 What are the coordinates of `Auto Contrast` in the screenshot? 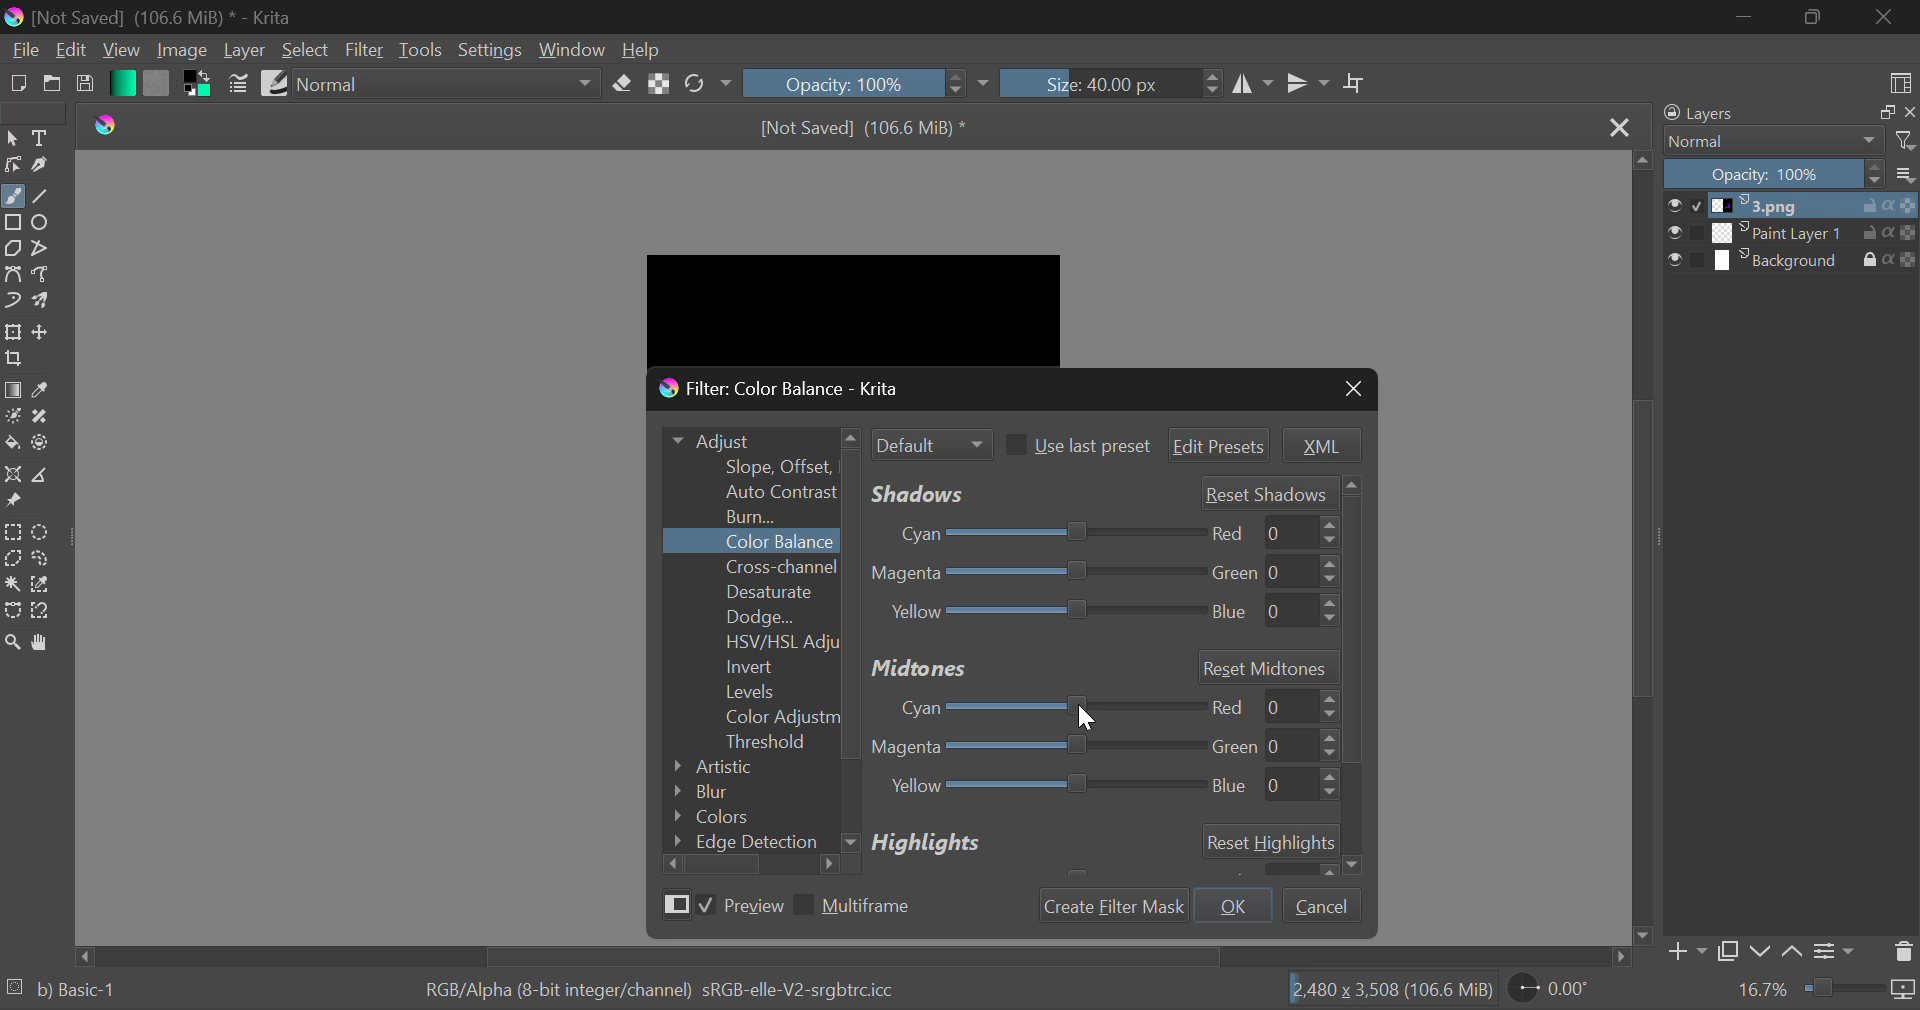 It's located at (774, 492).